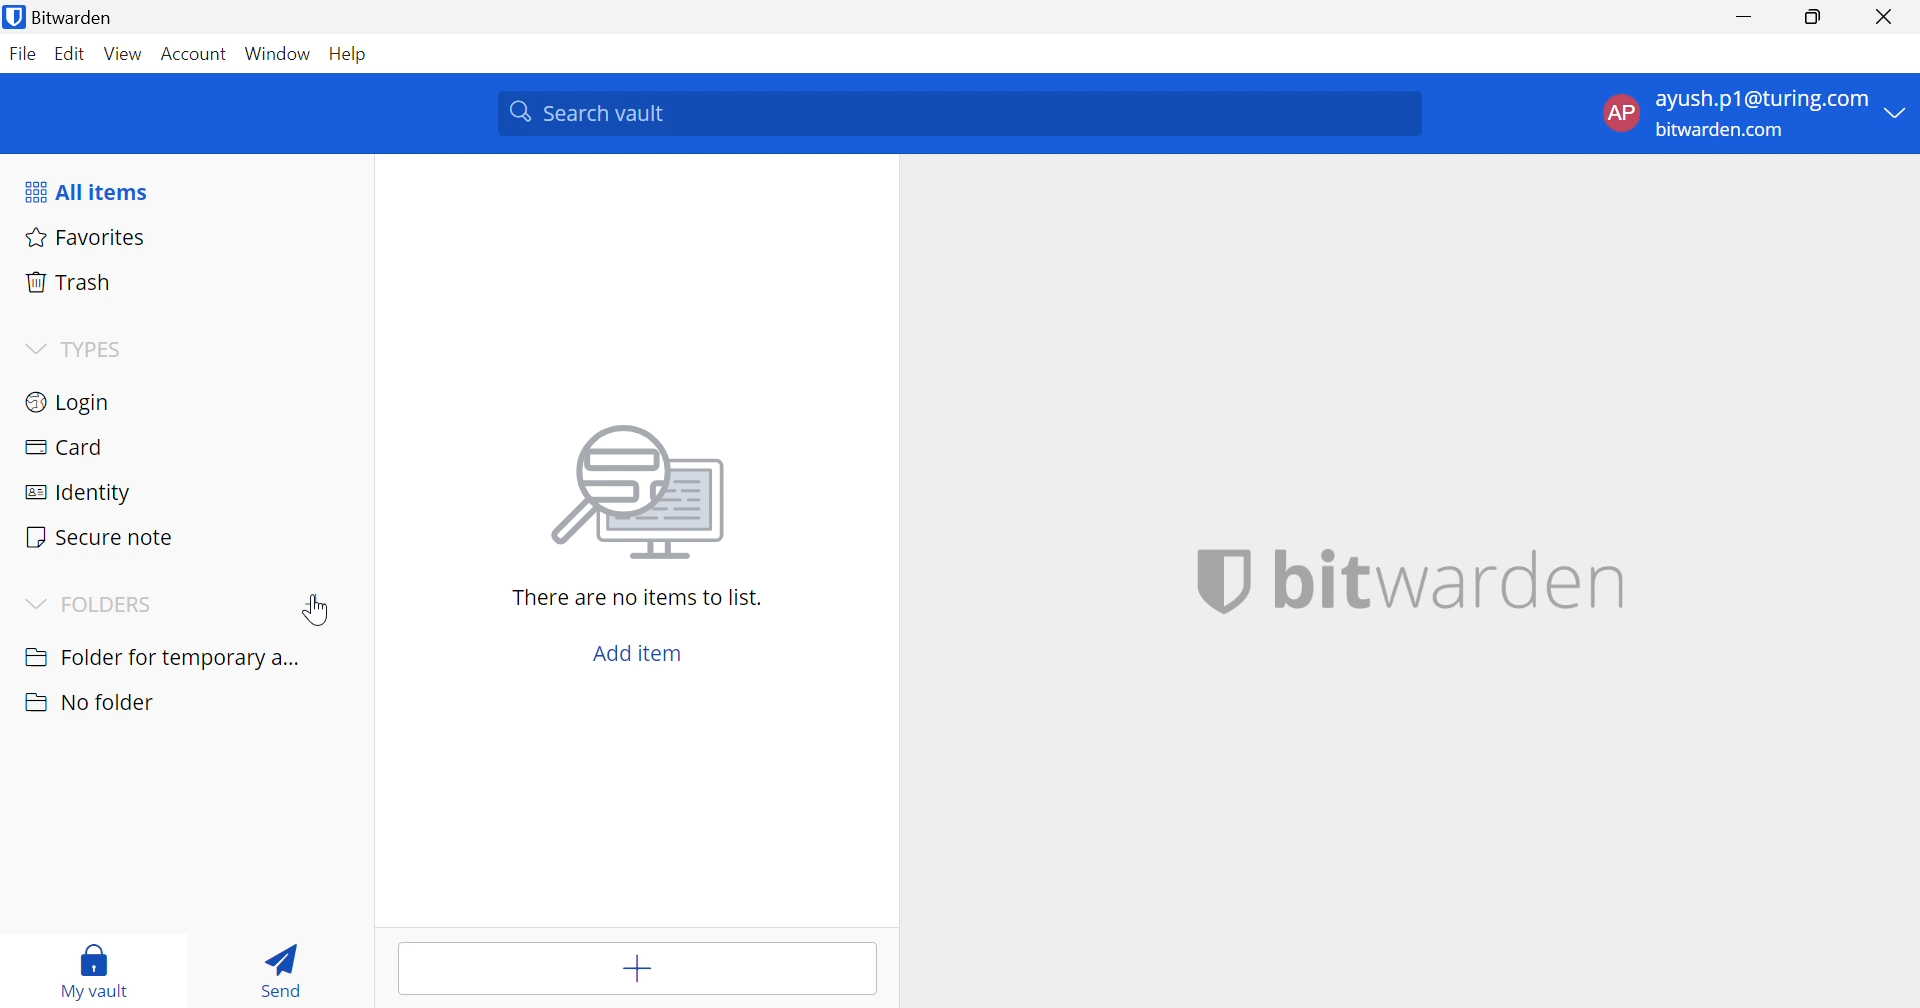 The image size is (1920, 1008). What do you see at coordinates (346, 52) in the screenshot?
I see `Help` at bounding box center [346, 52].